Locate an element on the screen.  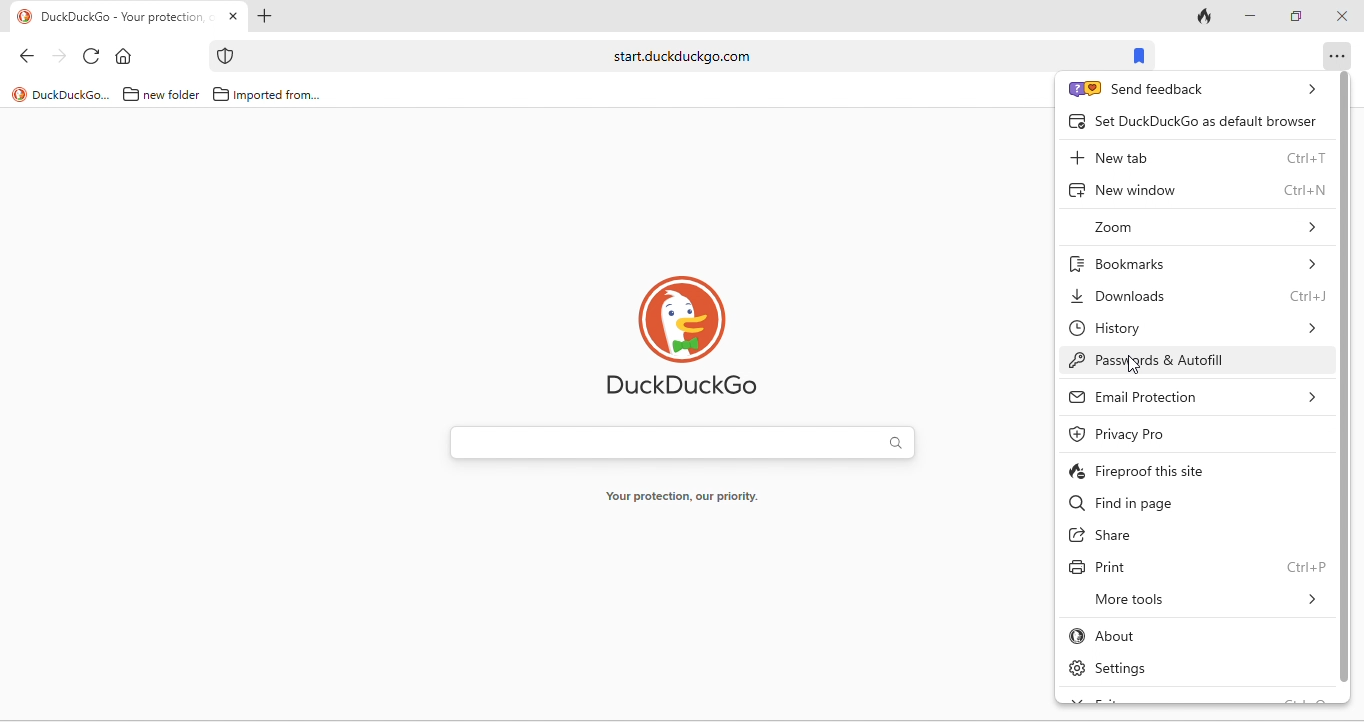
back is located at coordinates (26, 57).